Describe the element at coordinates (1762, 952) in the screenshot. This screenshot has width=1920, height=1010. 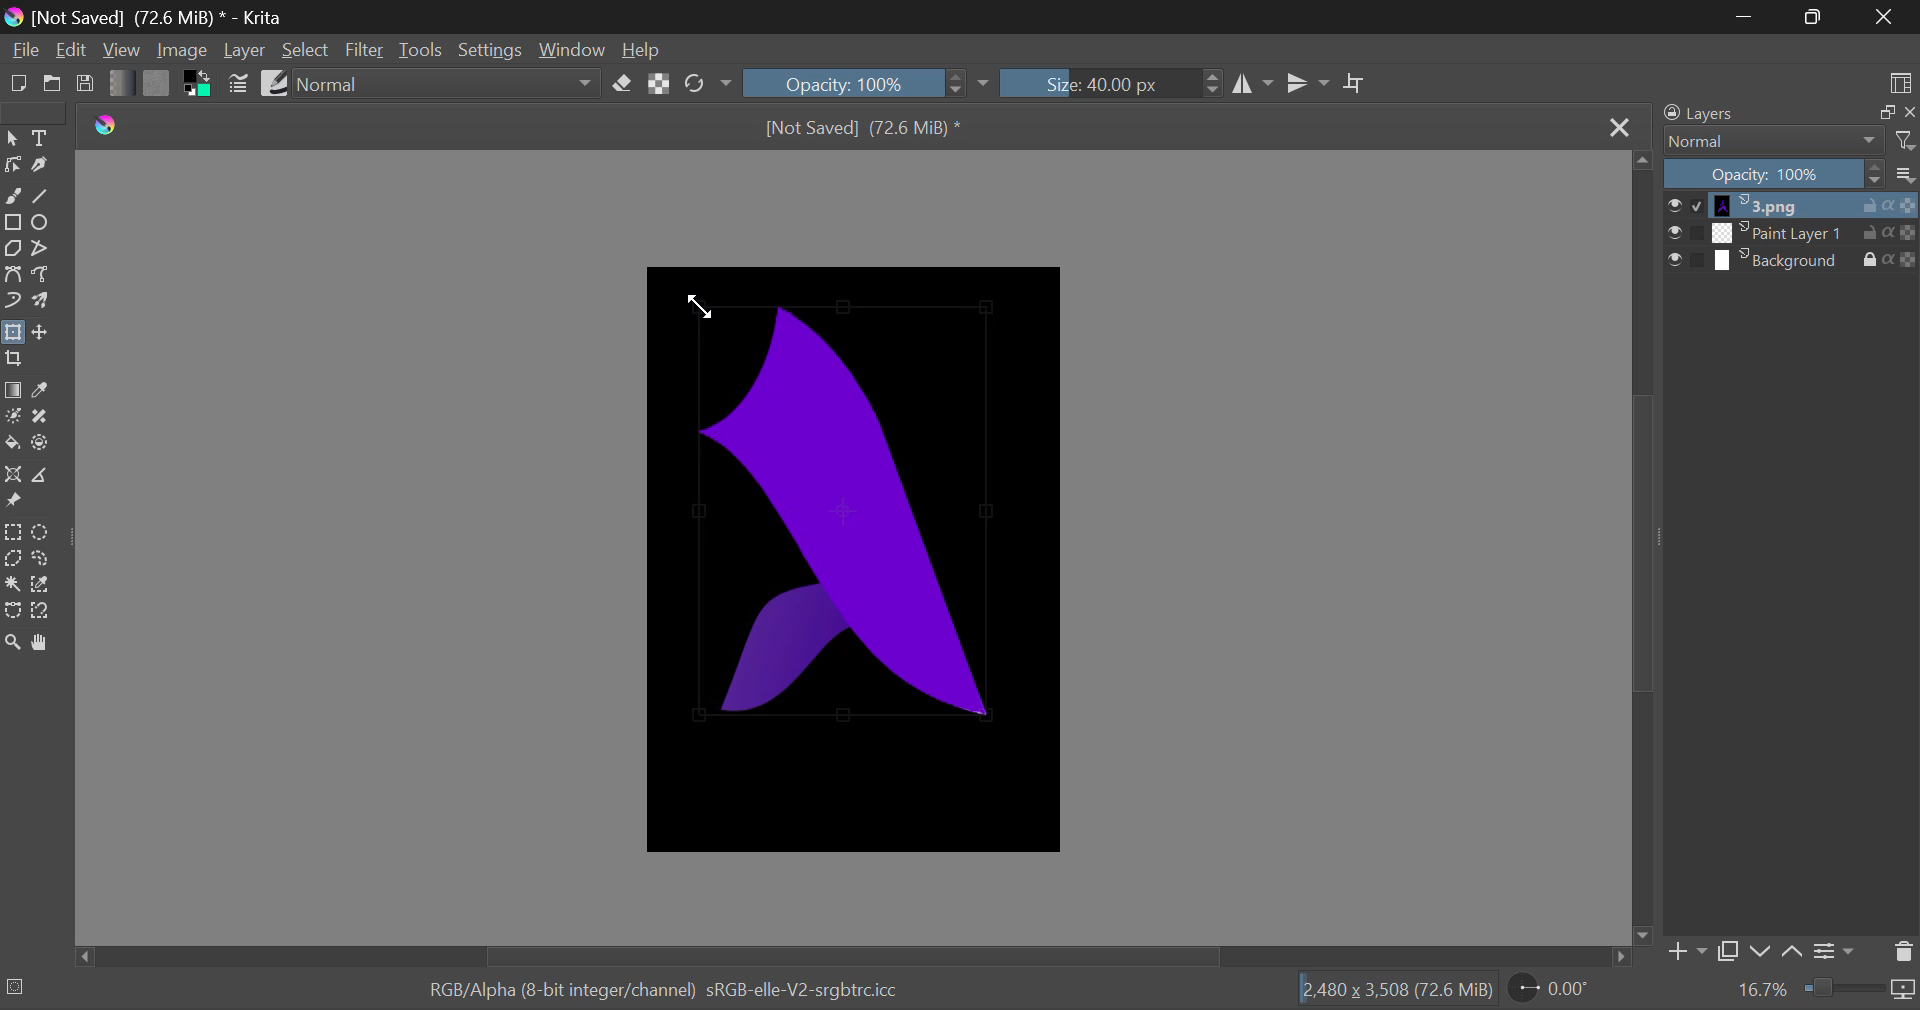
I see `down Movement of Layer` at that location.